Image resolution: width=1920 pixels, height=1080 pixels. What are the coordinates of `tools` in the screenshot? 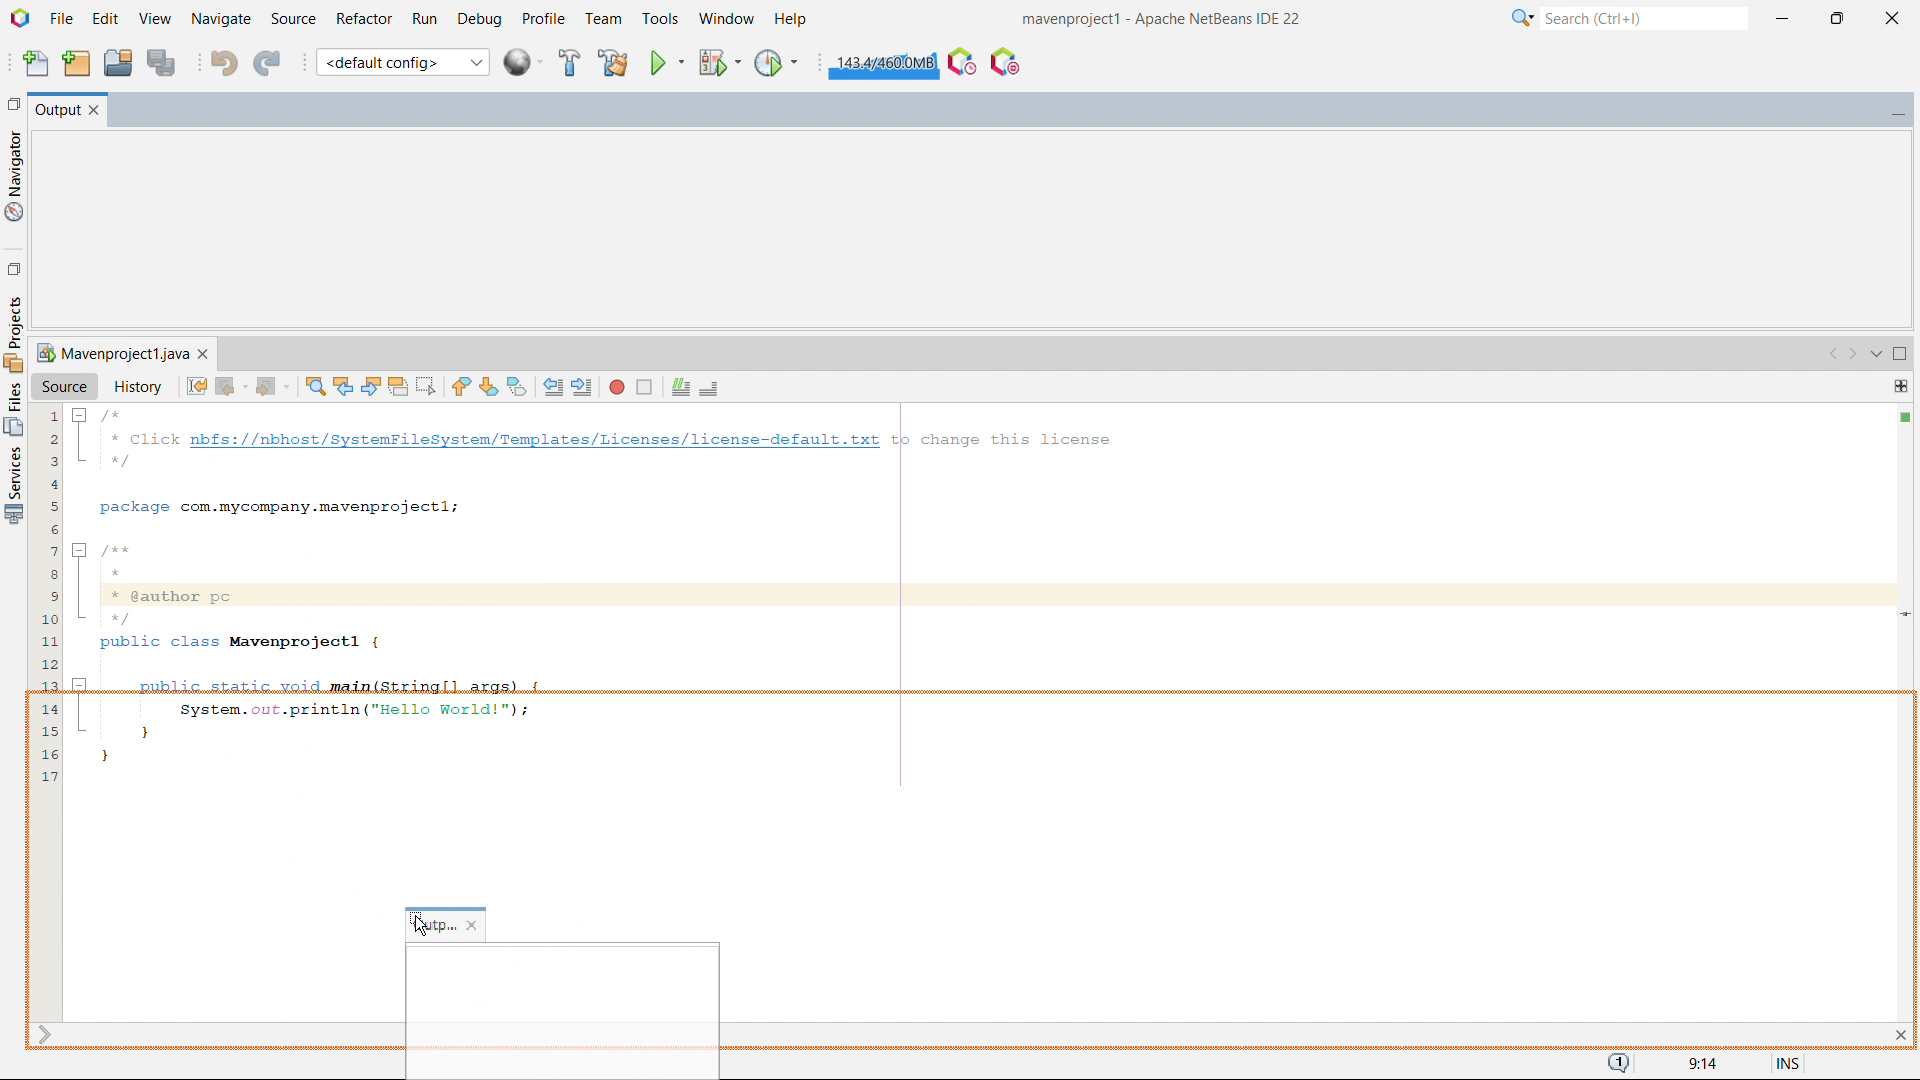 It's located at (660, 20).